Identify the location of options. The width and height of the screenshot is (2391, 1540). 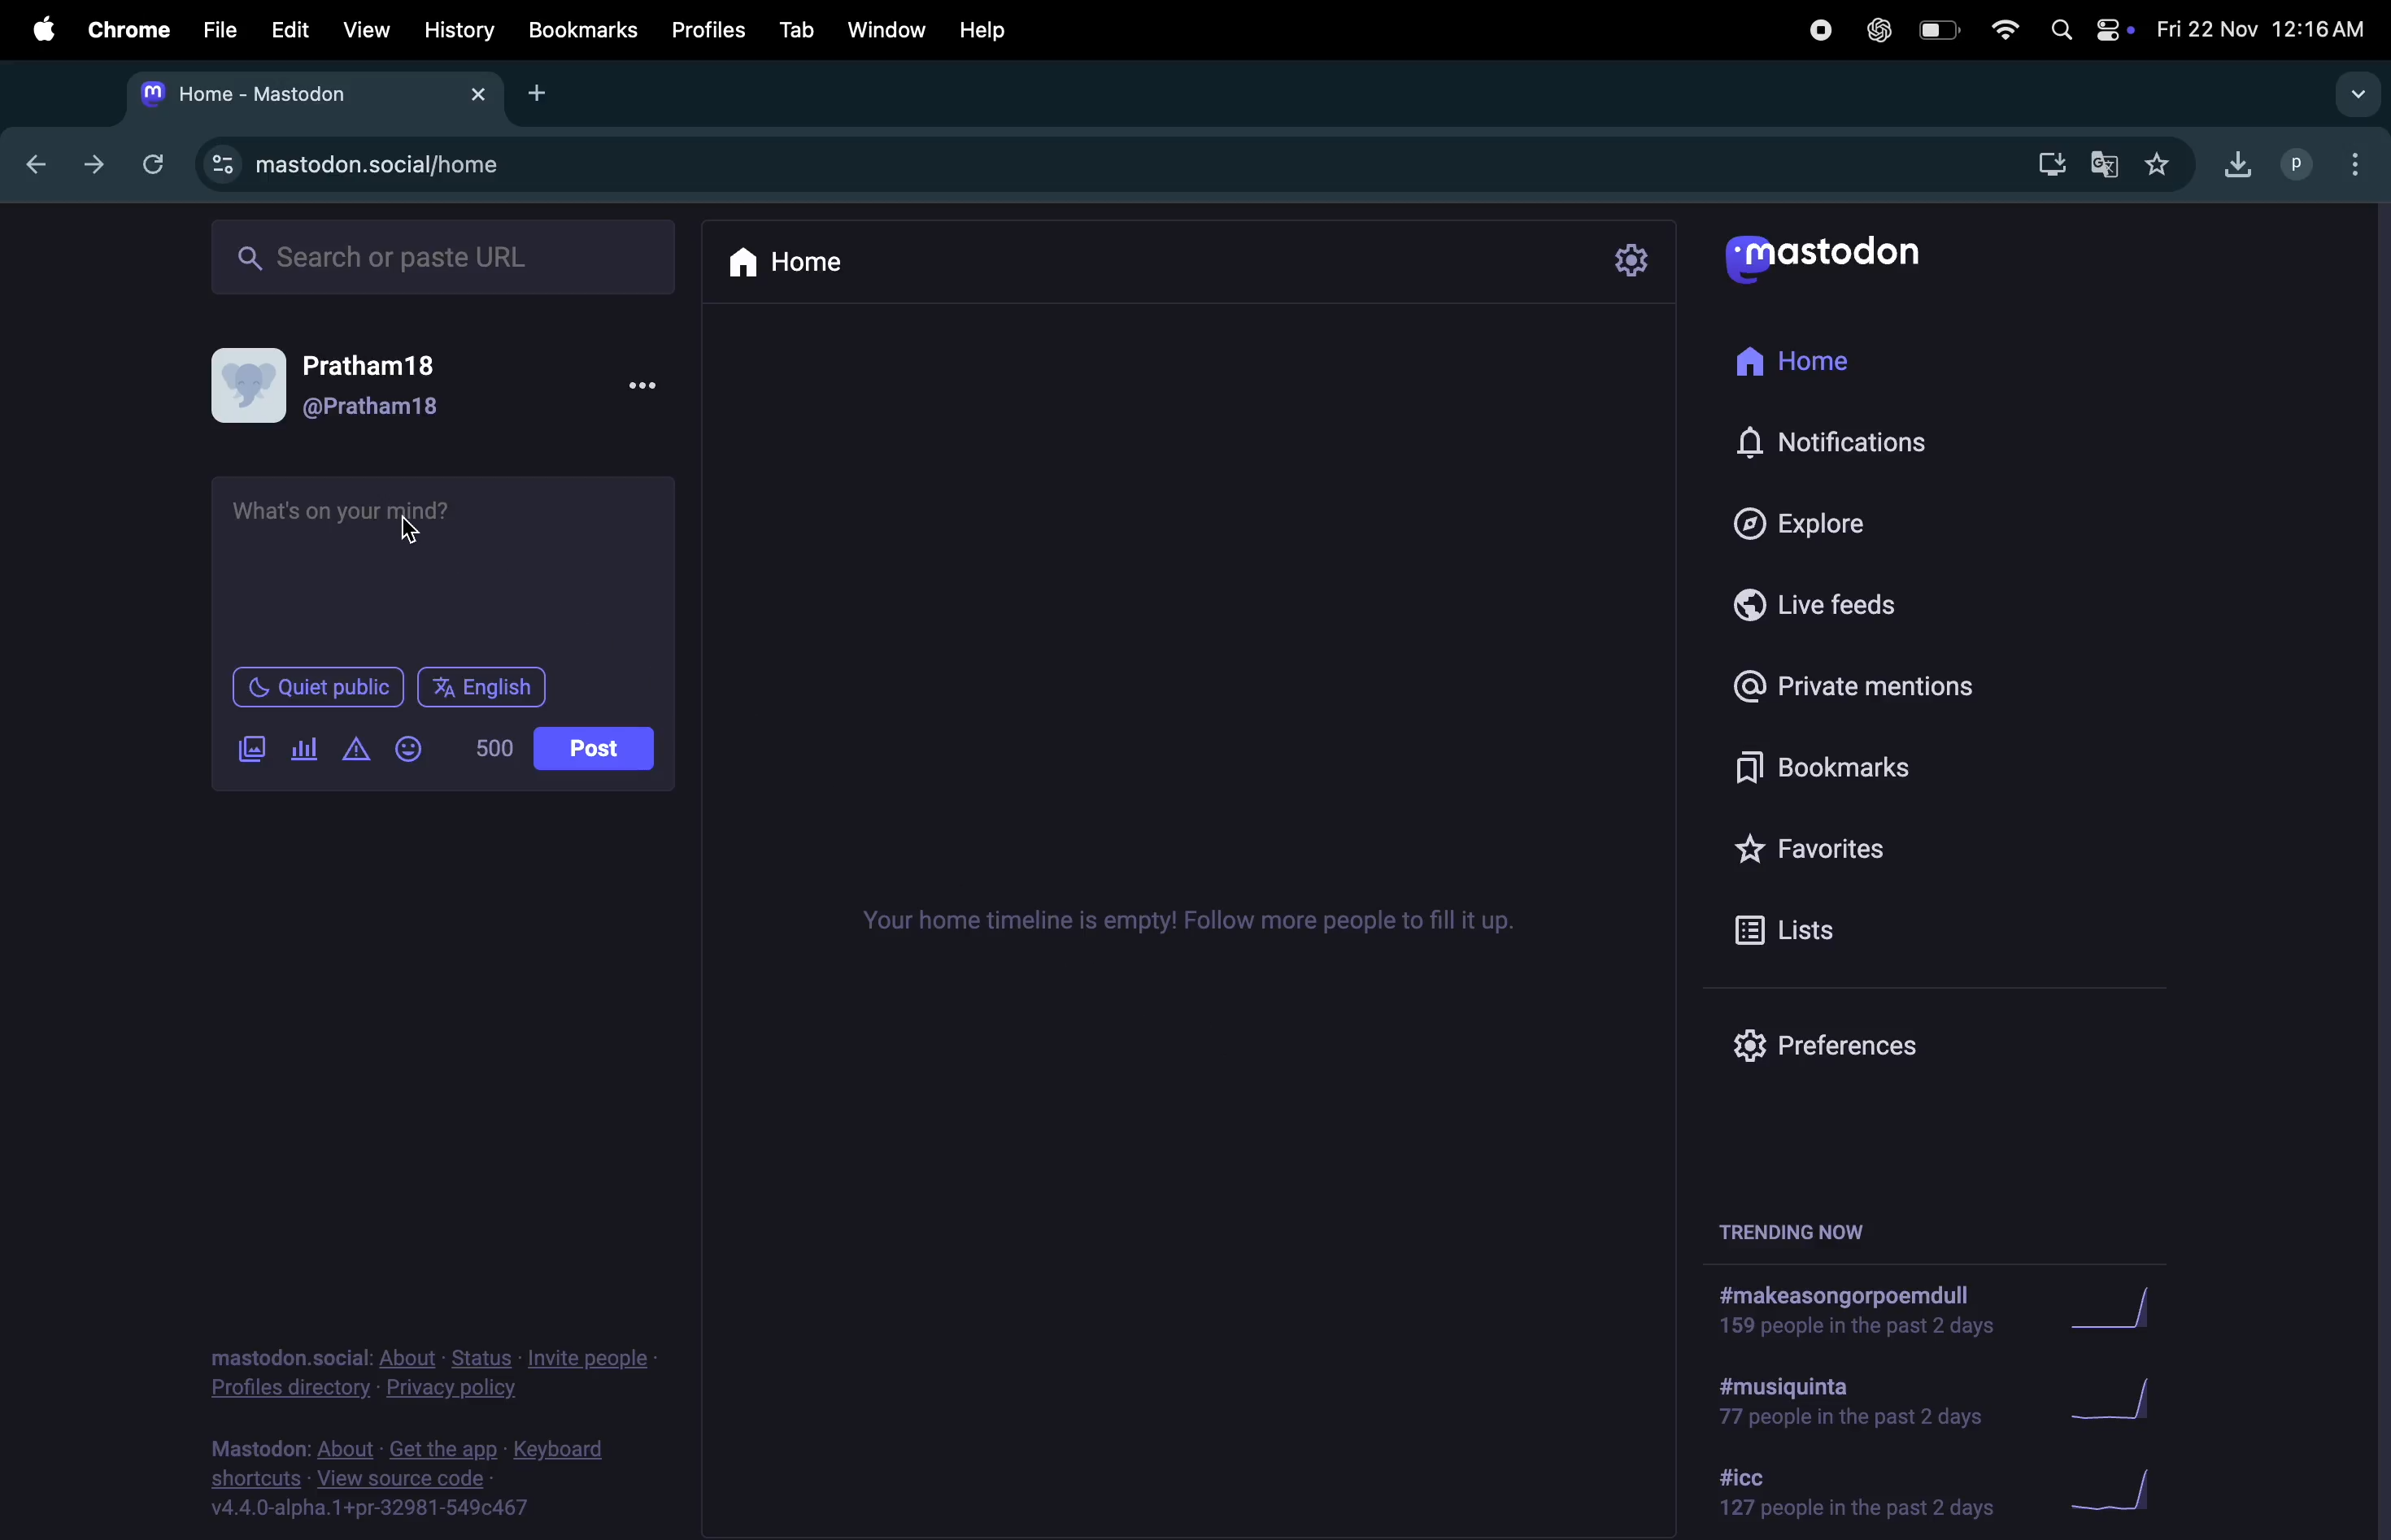
(2351, 163).